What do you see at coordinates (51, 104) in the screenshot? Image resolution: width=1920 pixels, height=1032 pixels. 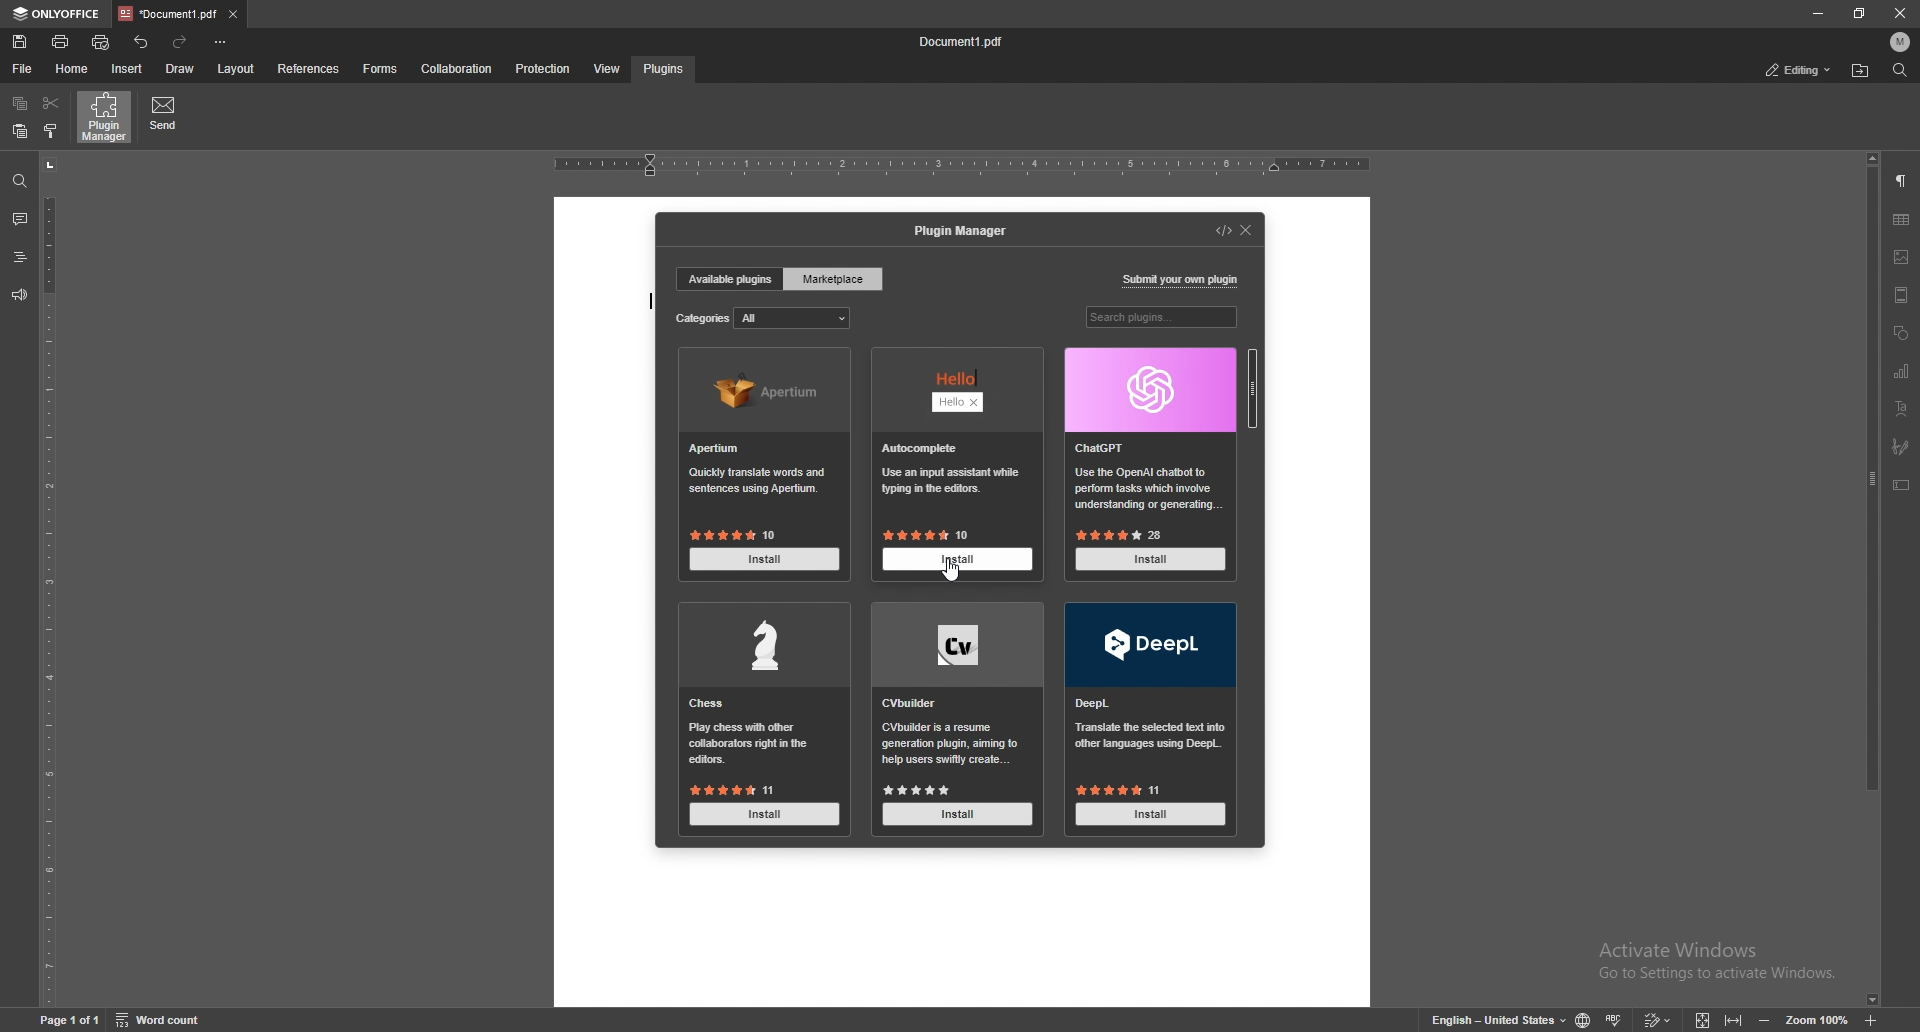 I see `cut` at bounding box center [51, 104].